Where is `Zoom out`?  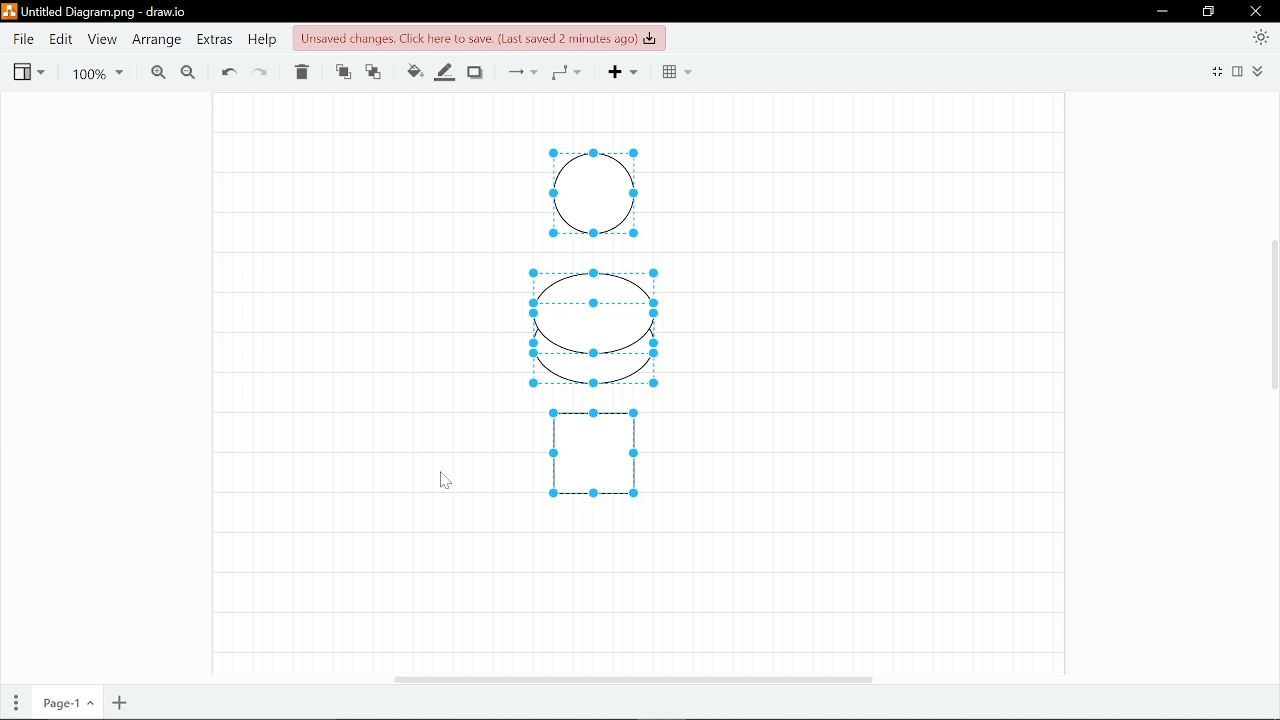 Zoom out is located at coordinates (187, 74).